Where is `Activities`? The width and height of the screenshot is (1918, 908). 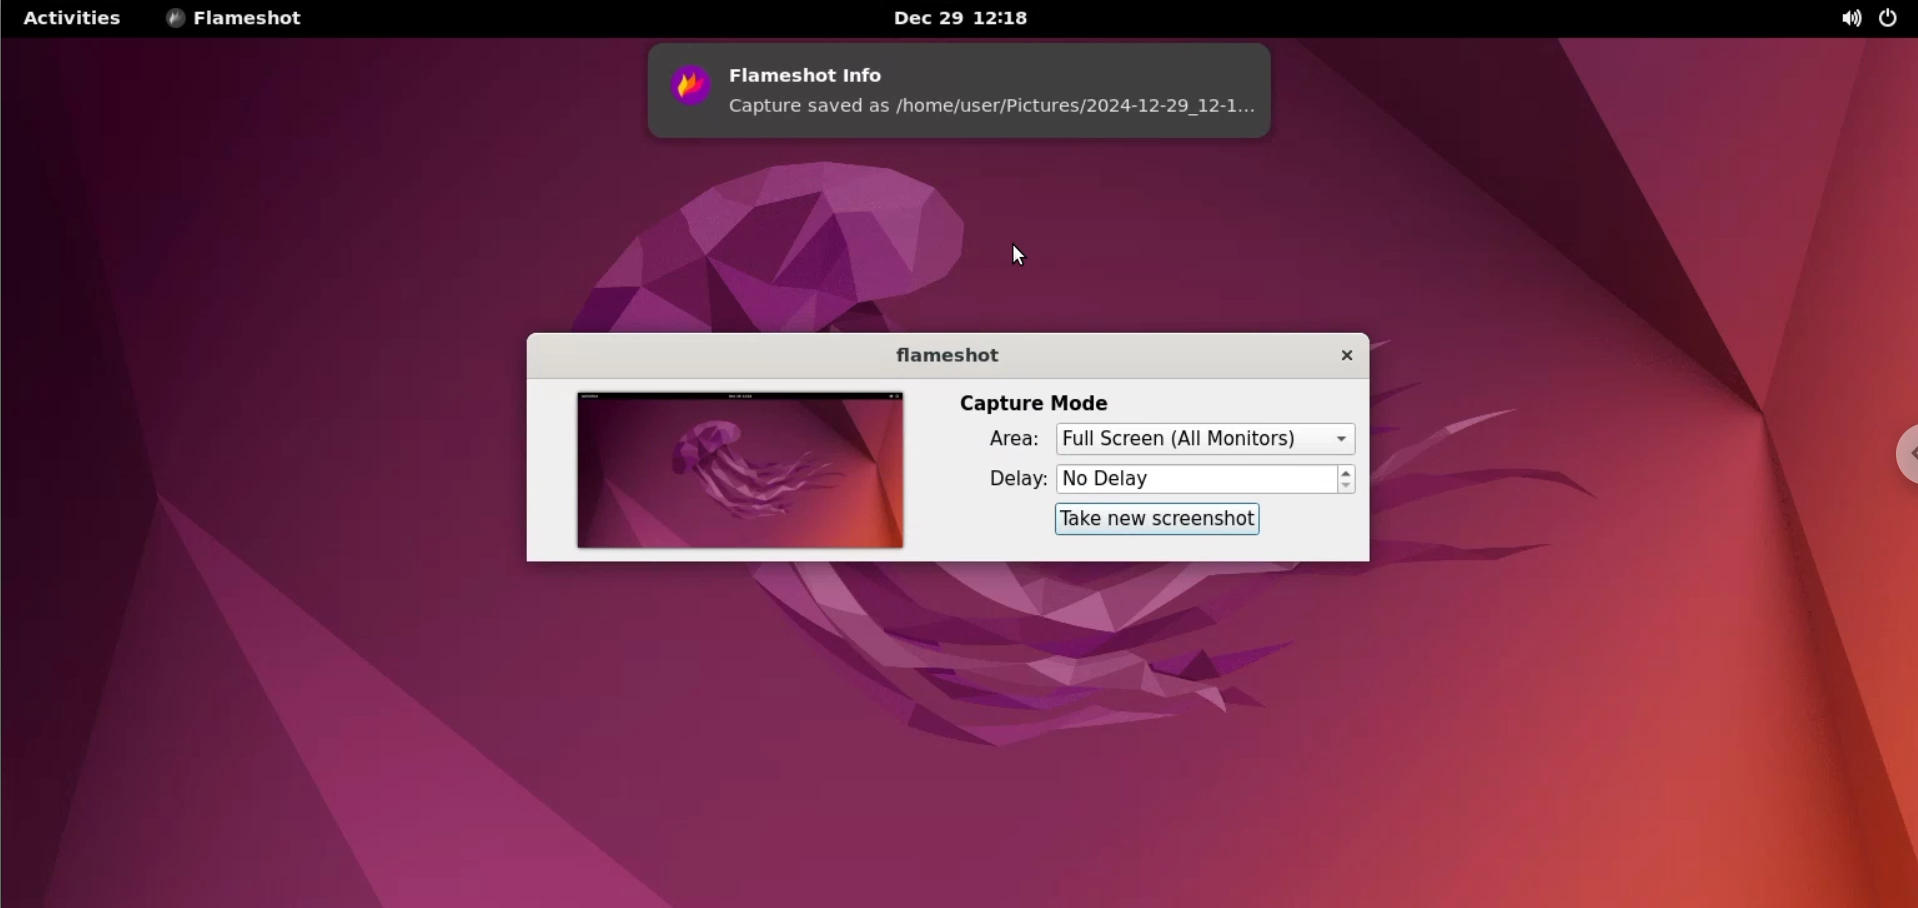
Activities is located at coordinates (71, 19).